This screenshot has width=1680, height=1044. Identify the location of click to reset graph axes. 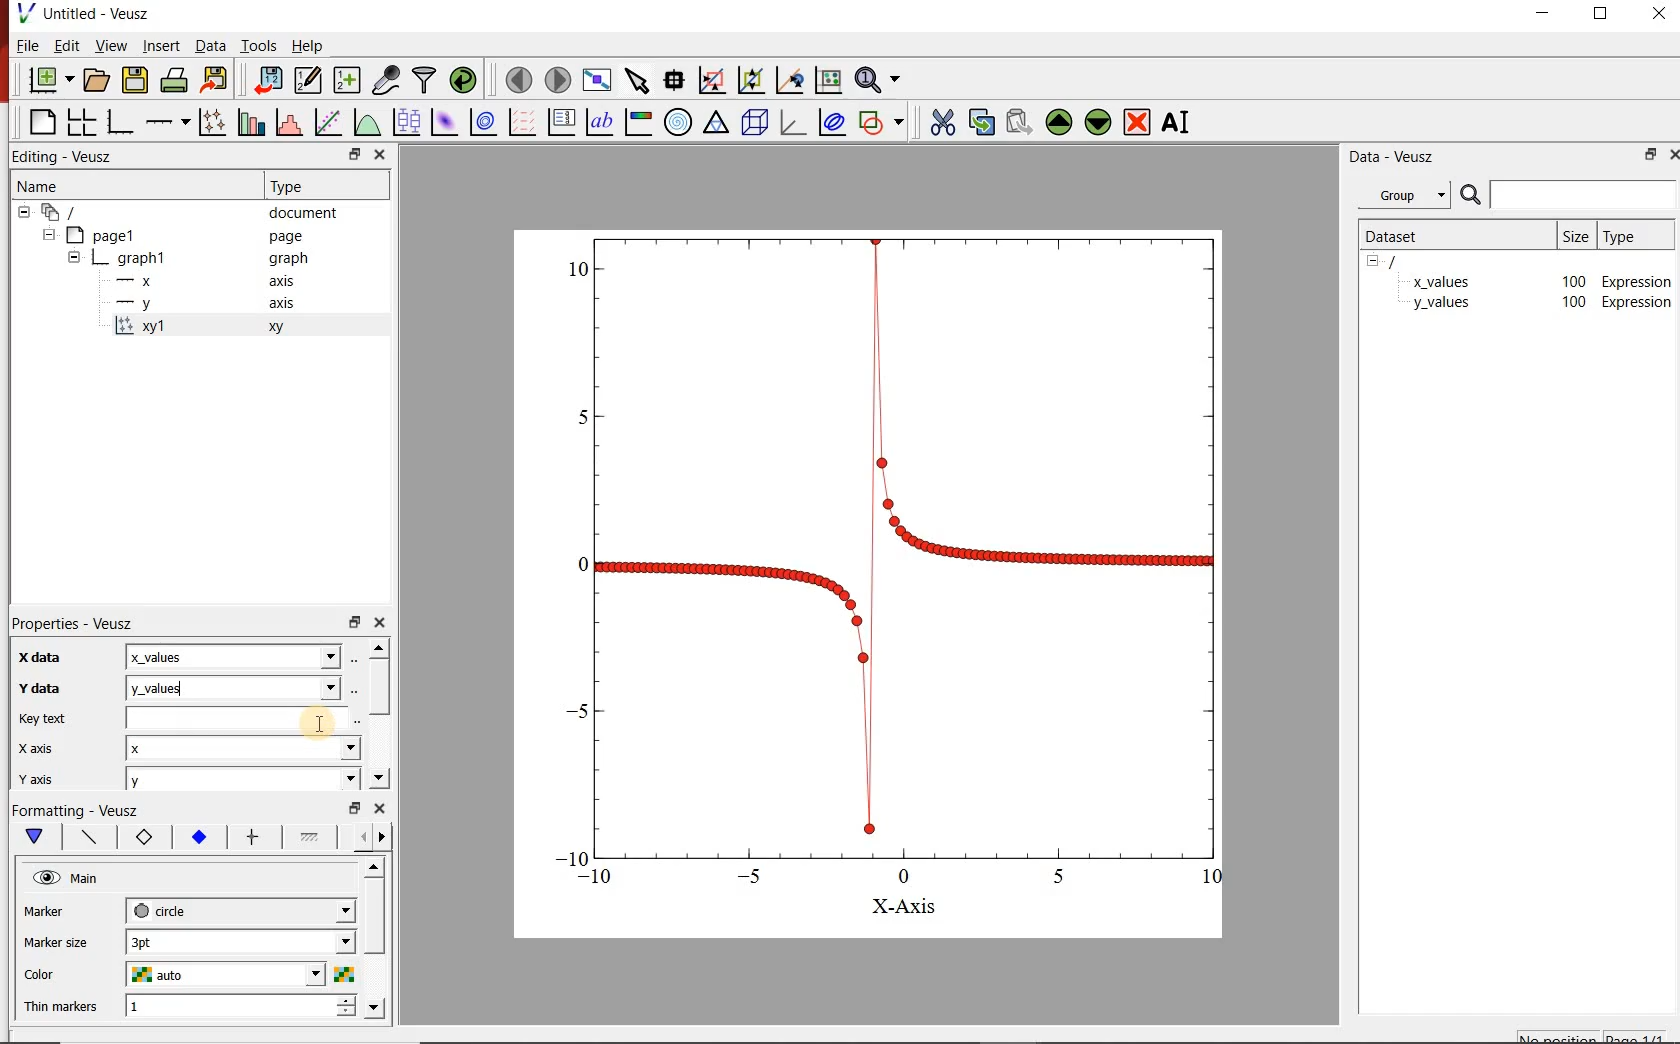
(827, 81).